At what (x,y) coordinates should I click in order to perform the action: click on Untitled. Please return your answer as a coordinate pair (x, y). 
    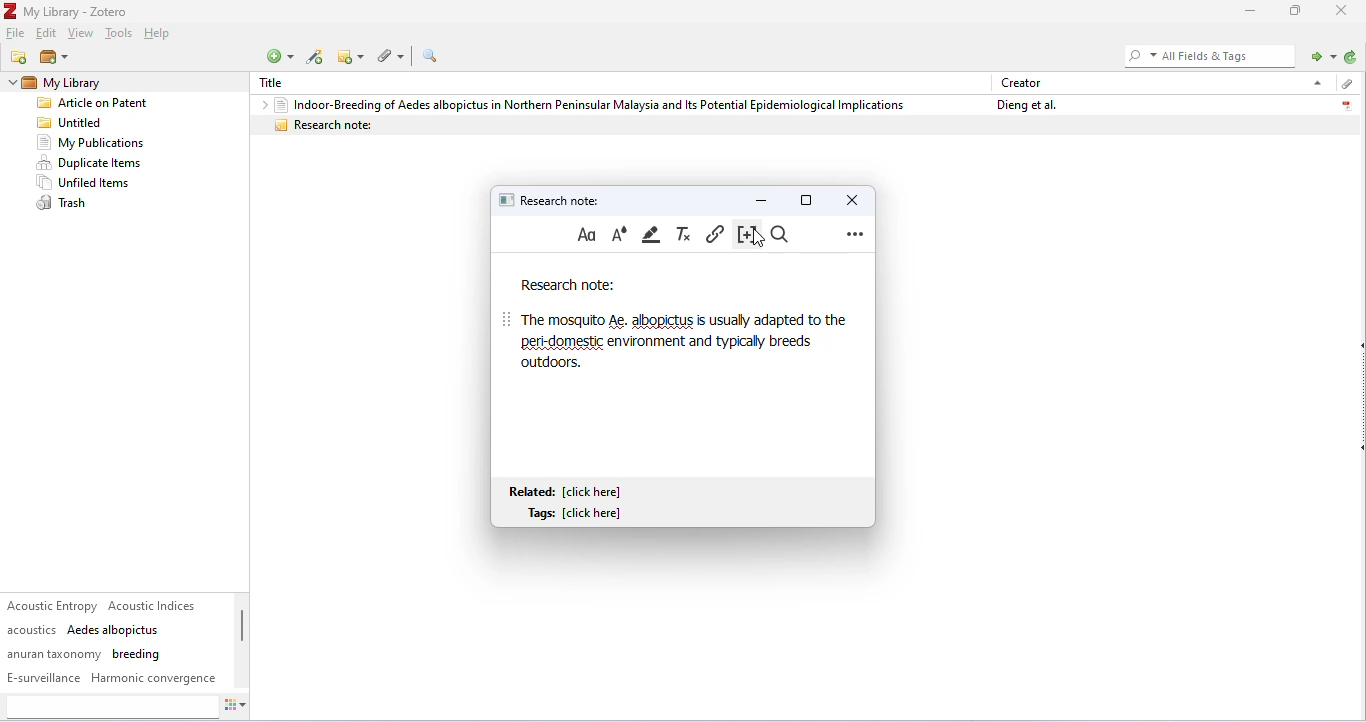
    Looking at the image, I should click on (74, 123).